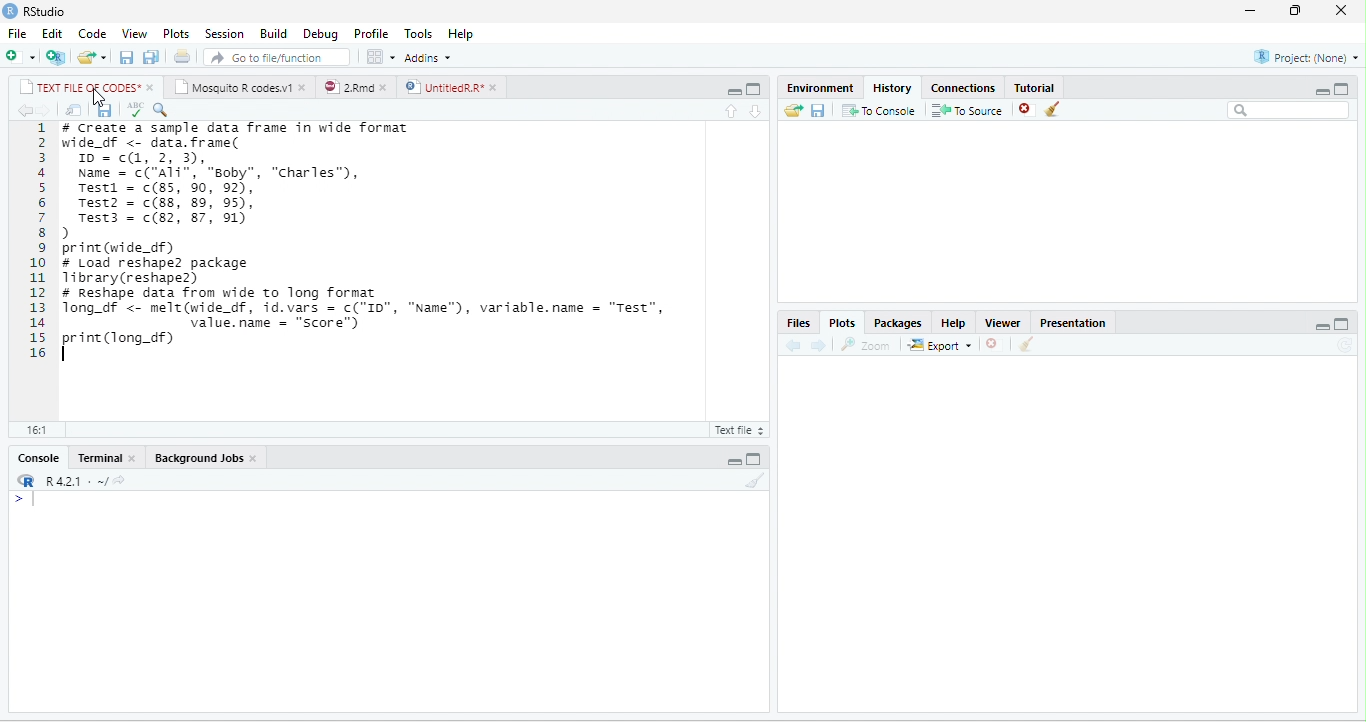 The image size is (1366, 722). Describe the element at coordinates (105, 110) in the screenshot. I see `save` at that location.